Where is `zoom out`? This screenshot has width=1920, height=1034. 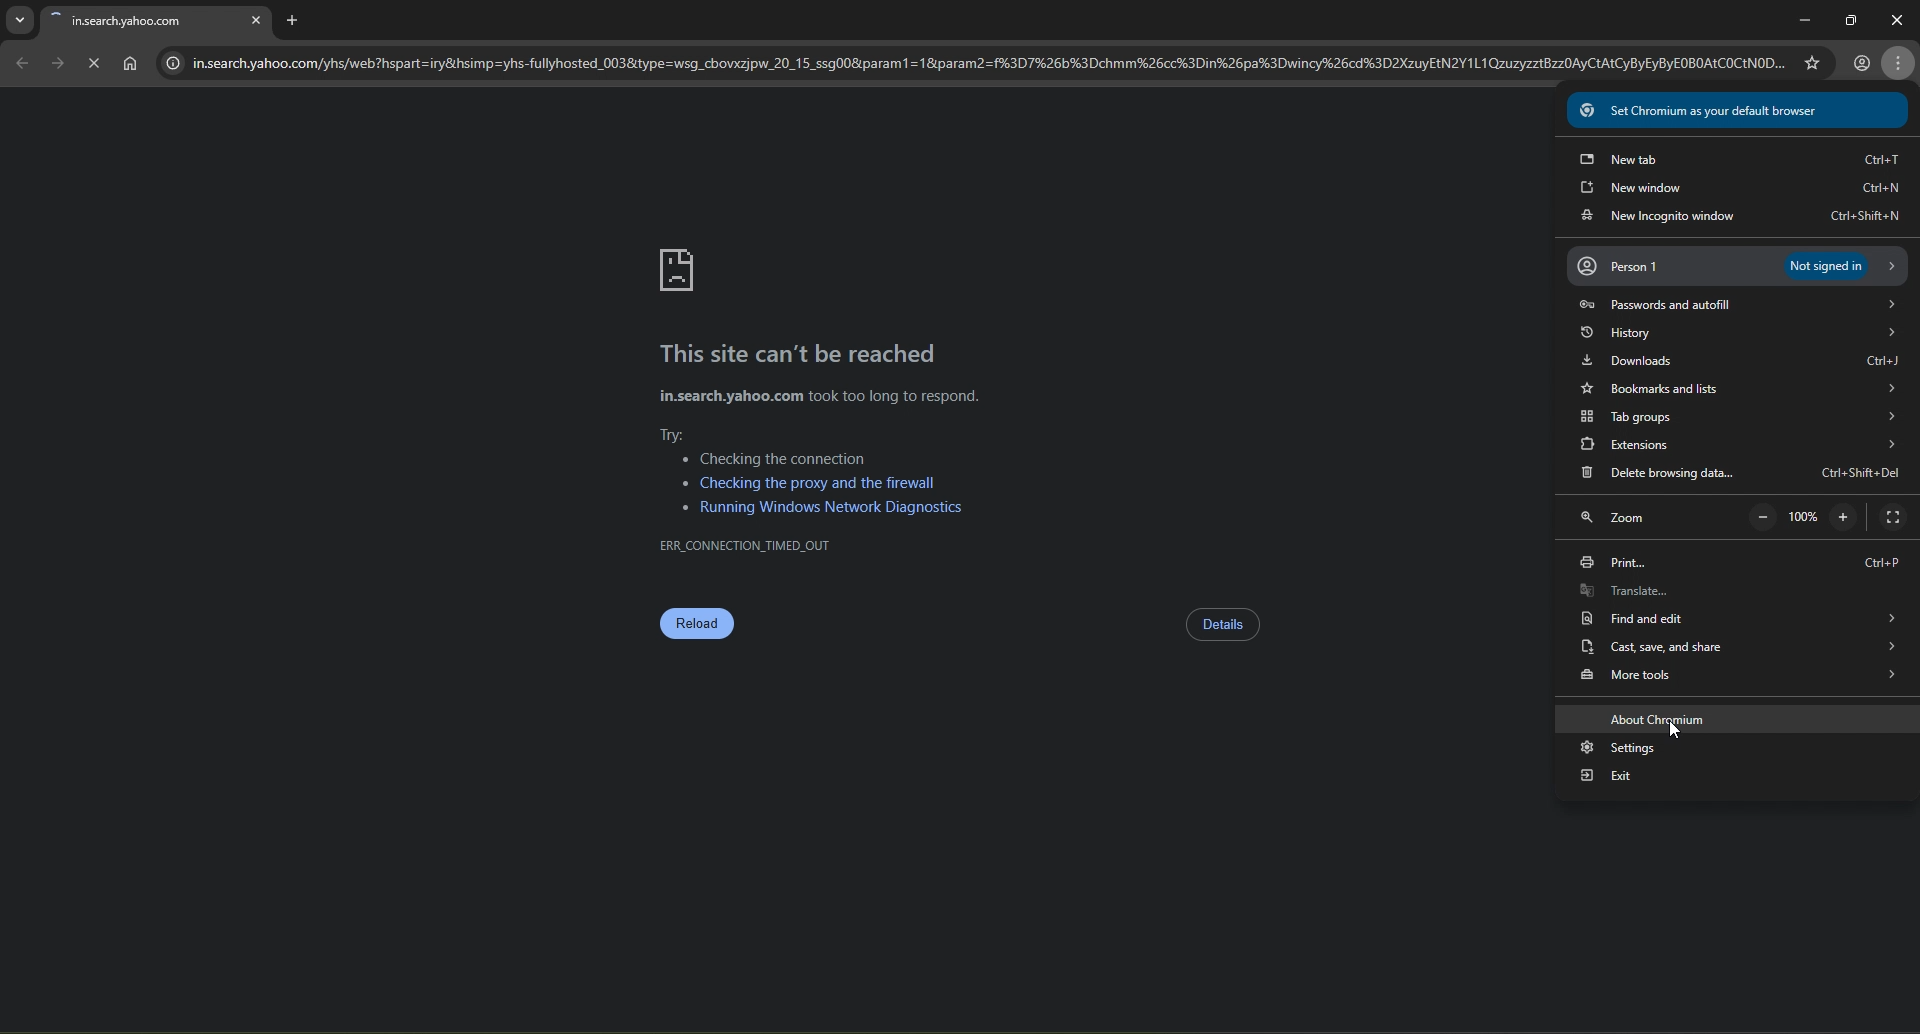
zoom out is located at coordinates (1762, 517).